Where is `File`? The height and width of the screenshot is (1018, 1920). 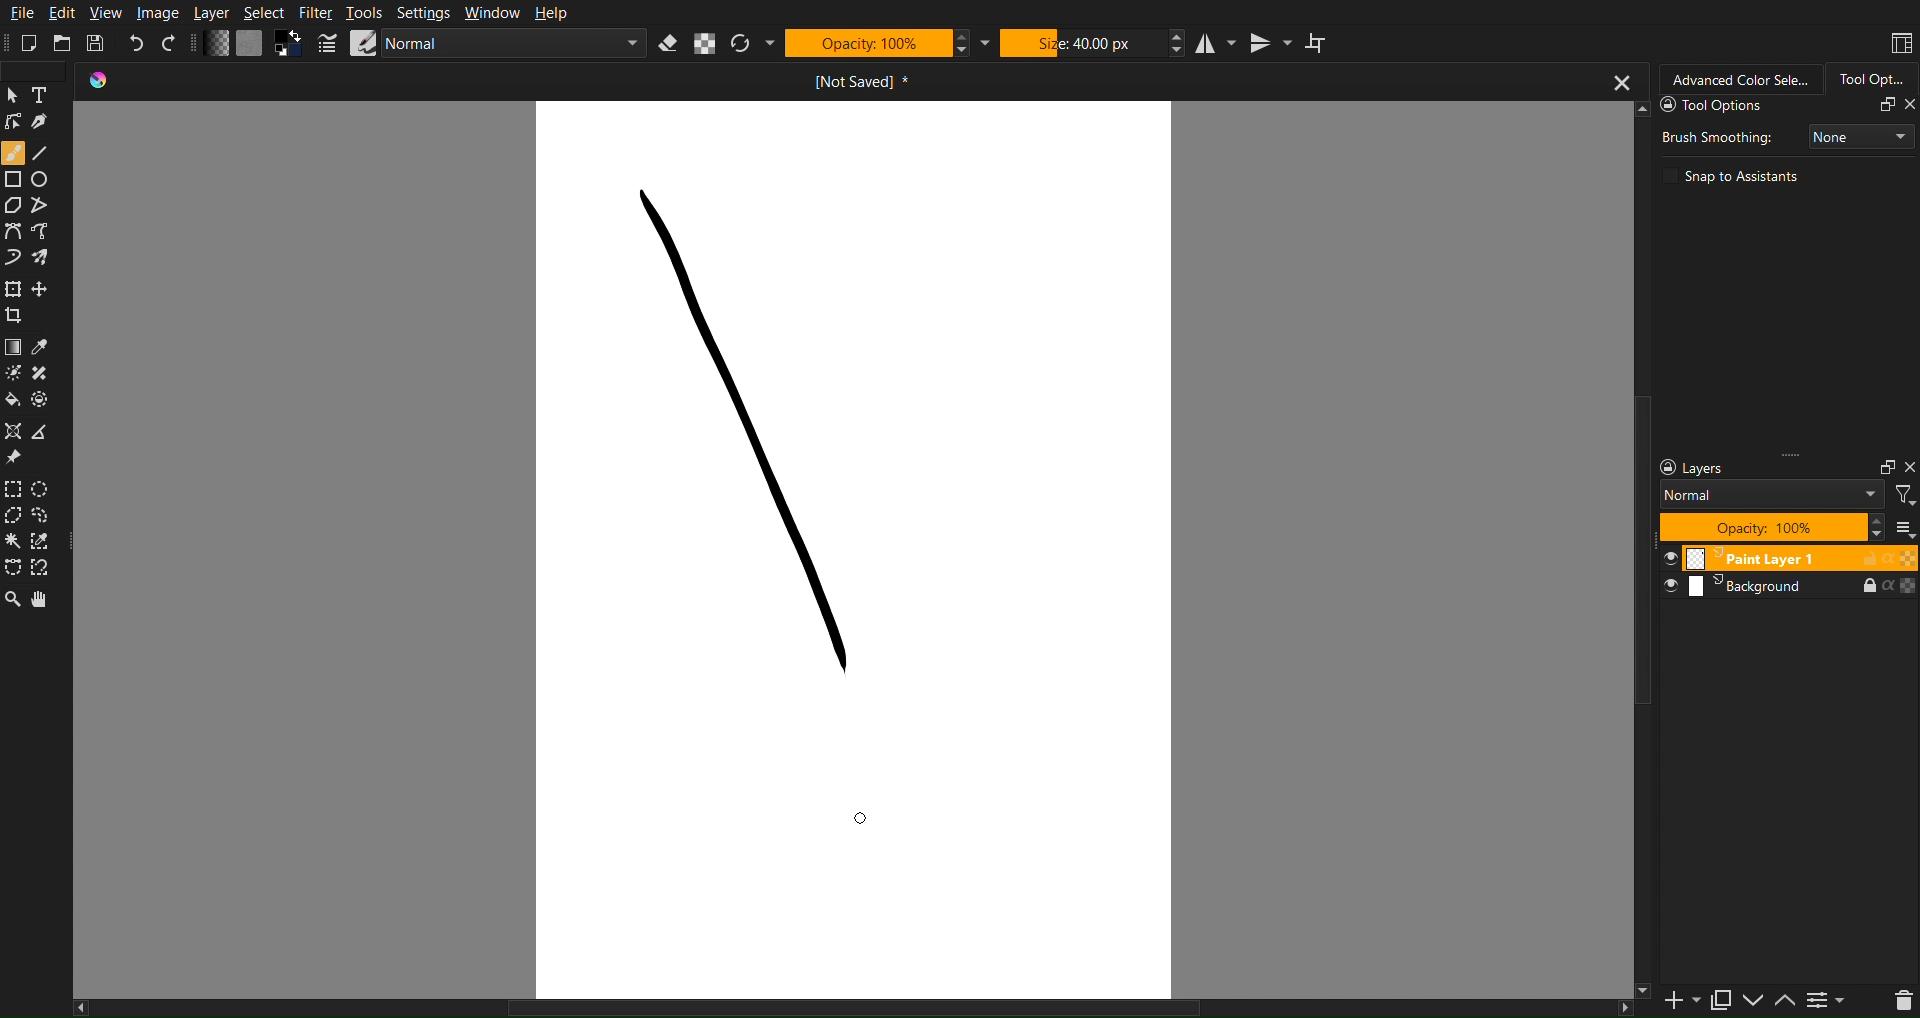 File is located at coordinates (19, 11).